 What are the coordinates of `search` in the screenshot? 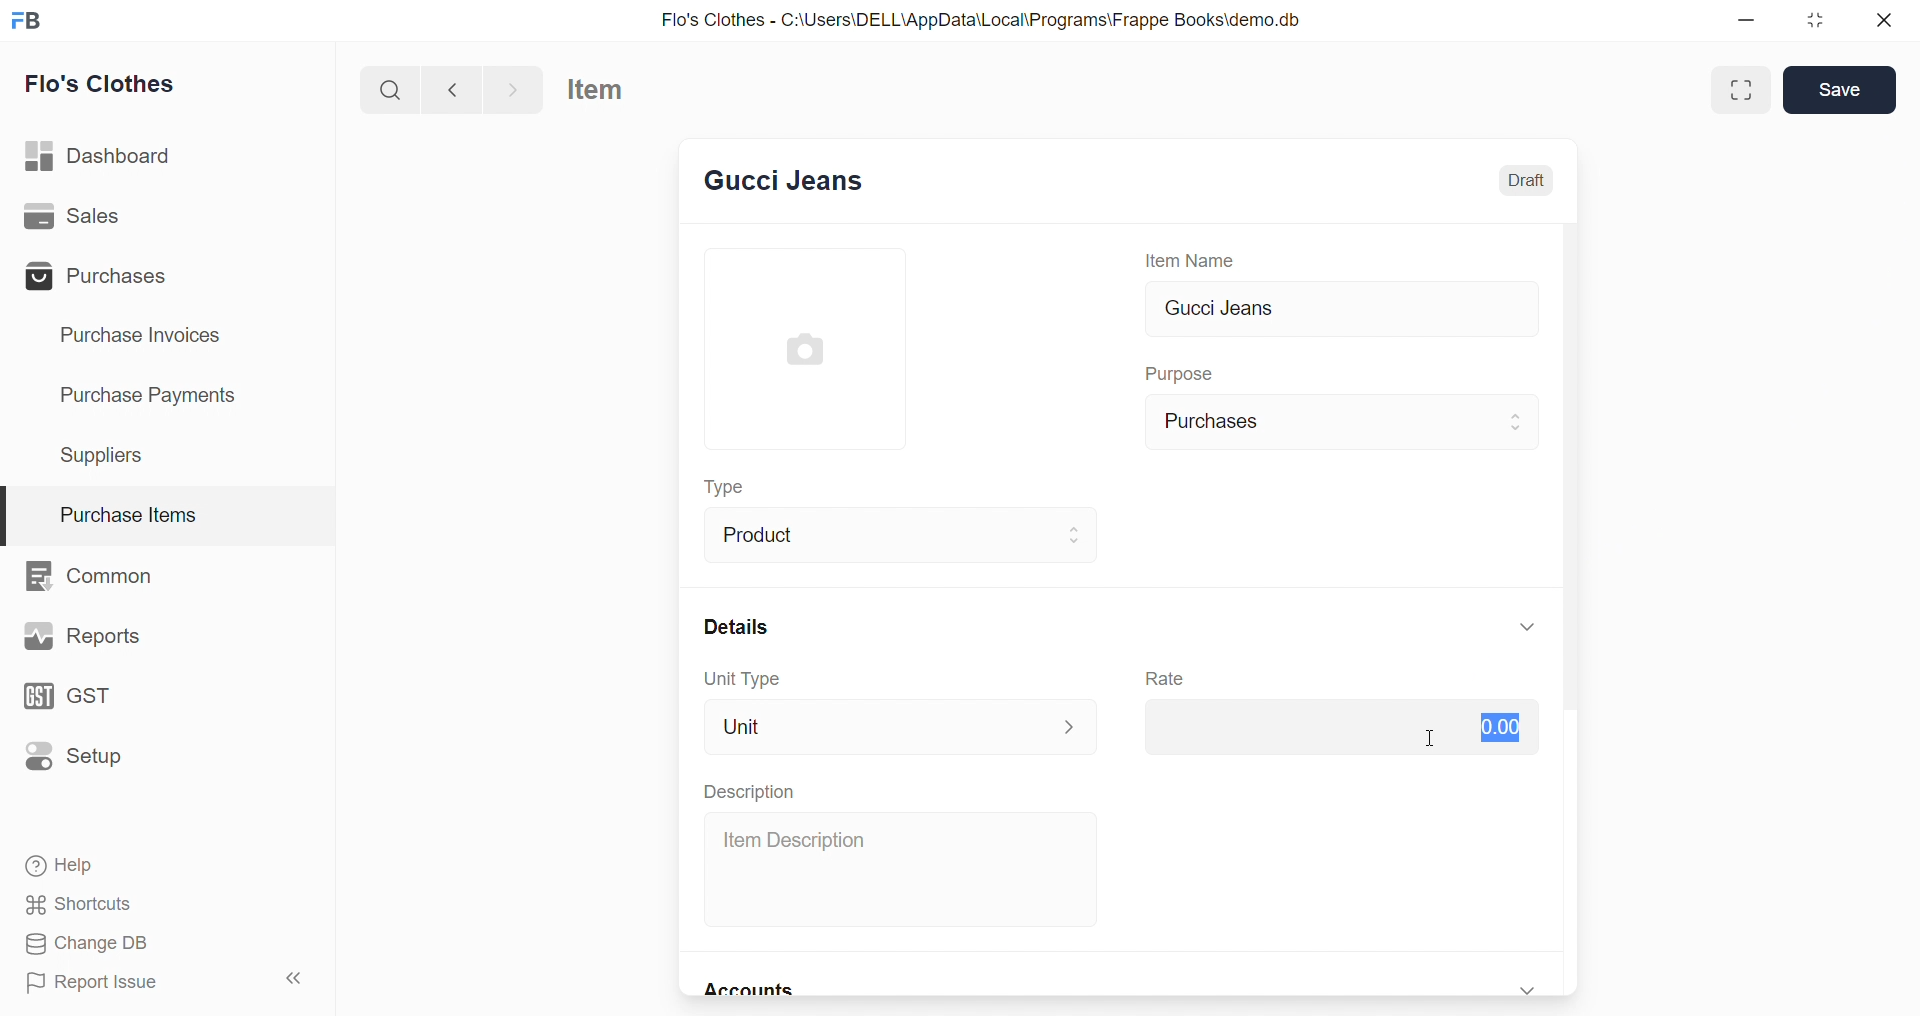 It's located at (389, 88).